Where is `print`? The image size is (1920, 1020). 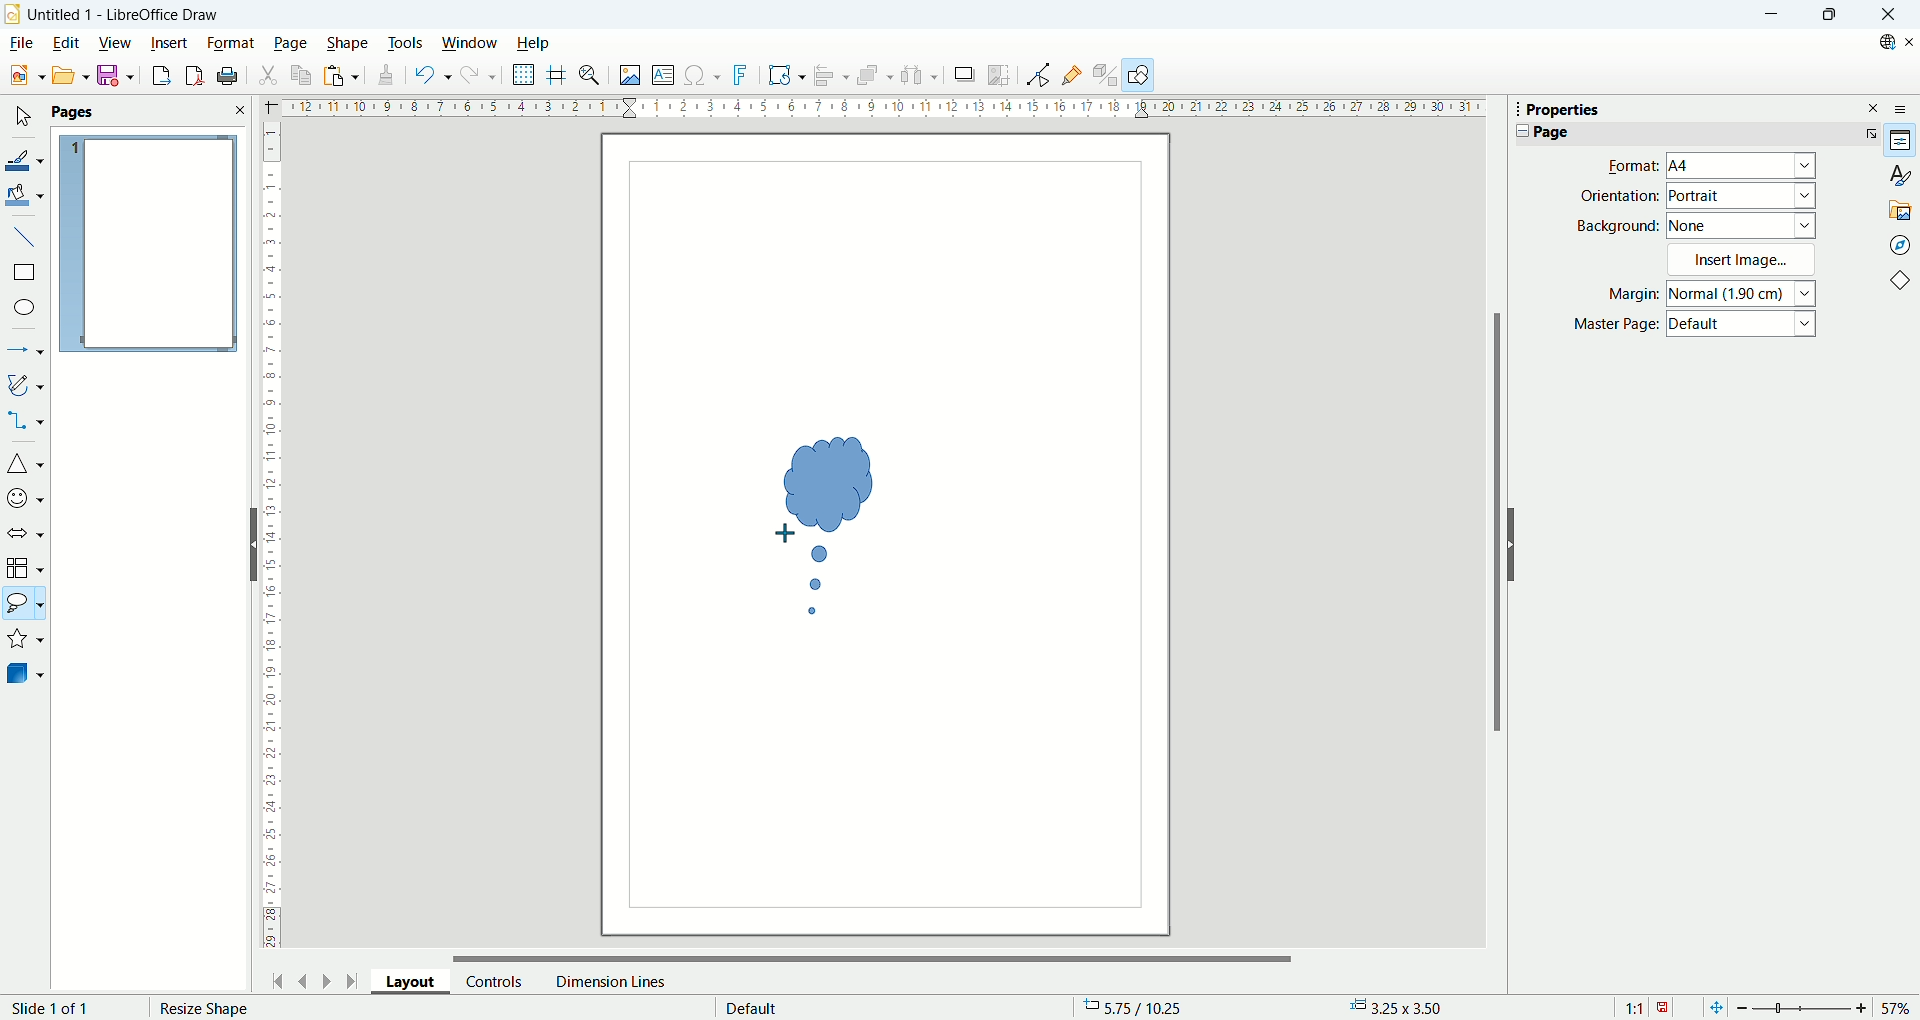 print is located at coordinates (228, 76).